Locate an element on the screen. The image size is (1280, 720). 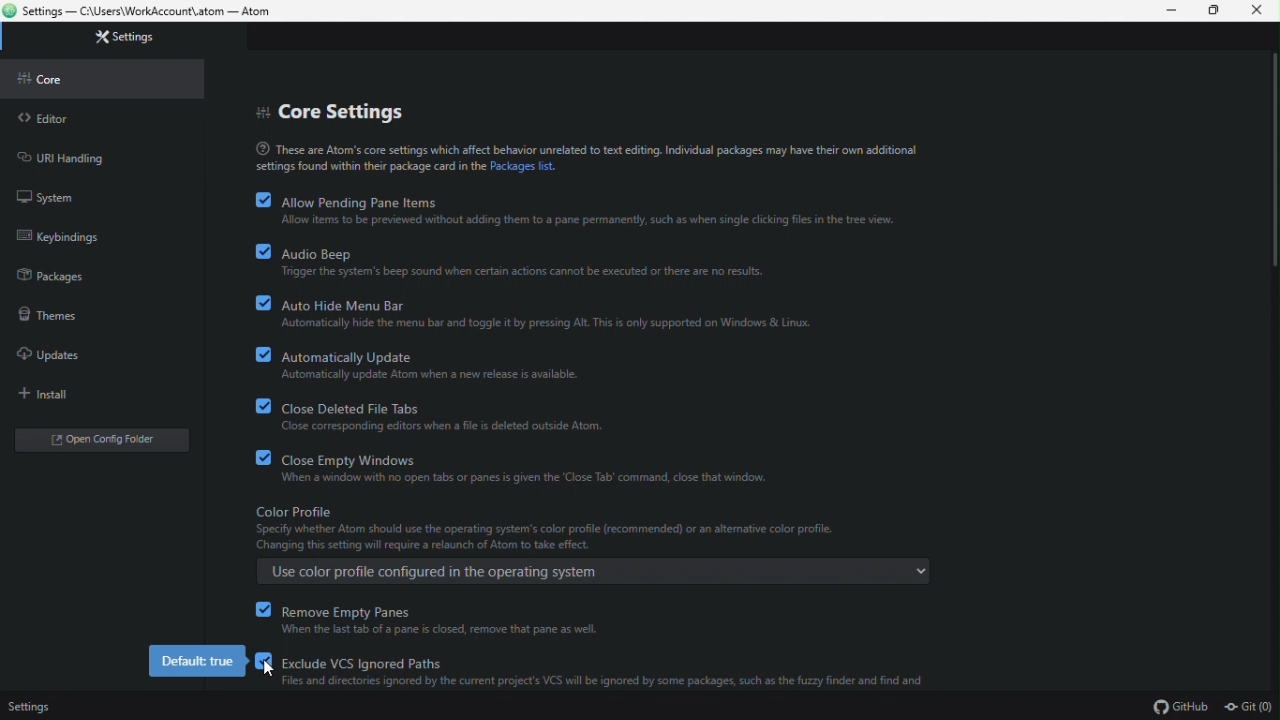
Automatically update is located at coordinates (597, 364).